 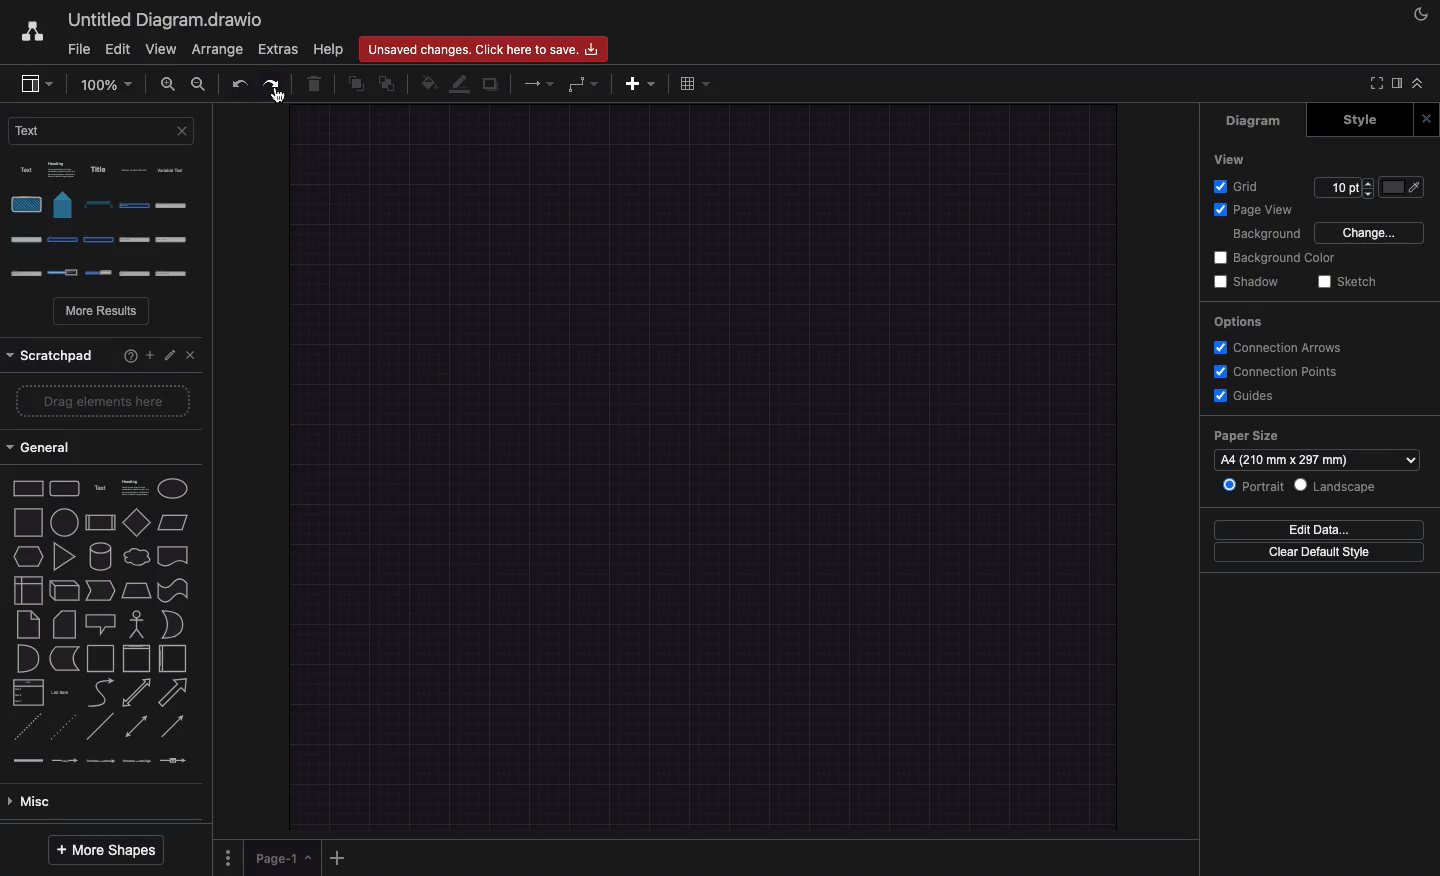 I want to click on Close, so click(x=1426, y=121).